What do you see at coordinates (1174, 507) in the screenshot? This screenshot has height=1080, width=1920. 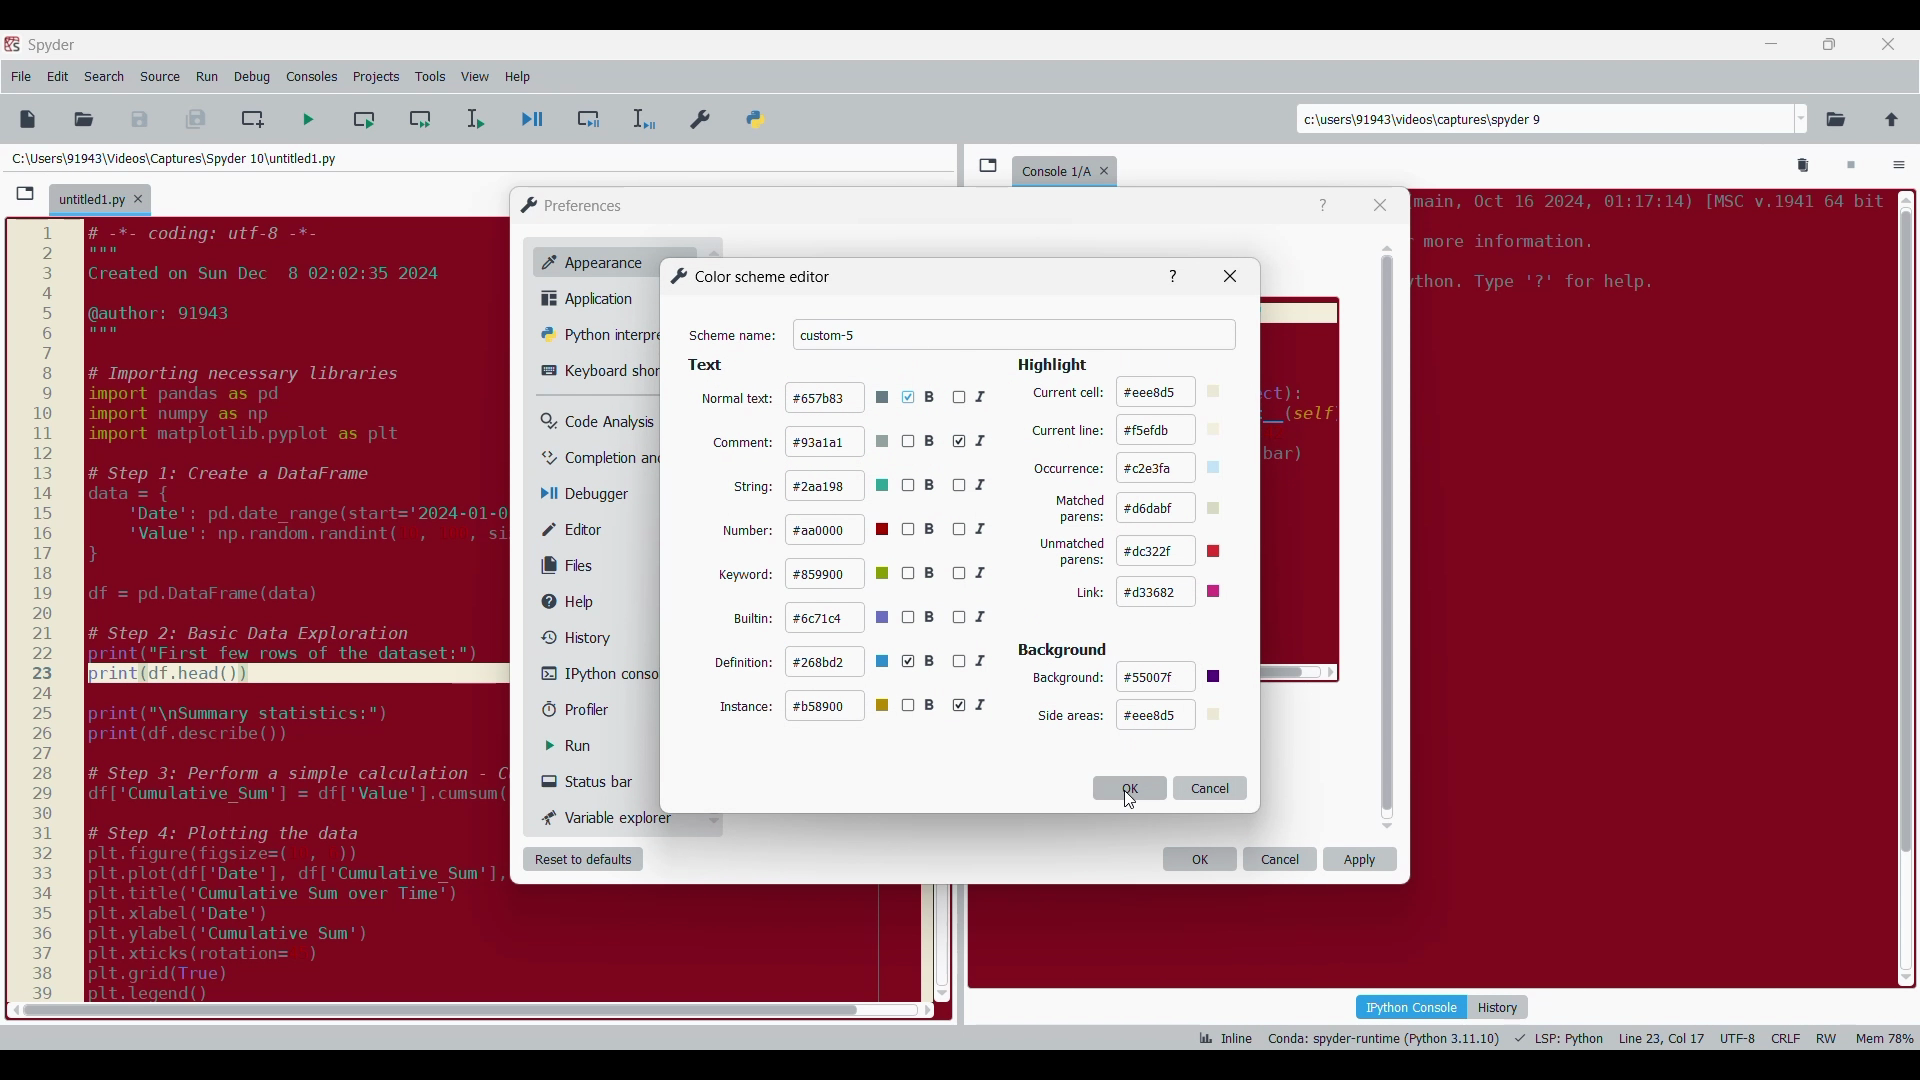 I see `d6dabf` at bounding box center [1174, 507].